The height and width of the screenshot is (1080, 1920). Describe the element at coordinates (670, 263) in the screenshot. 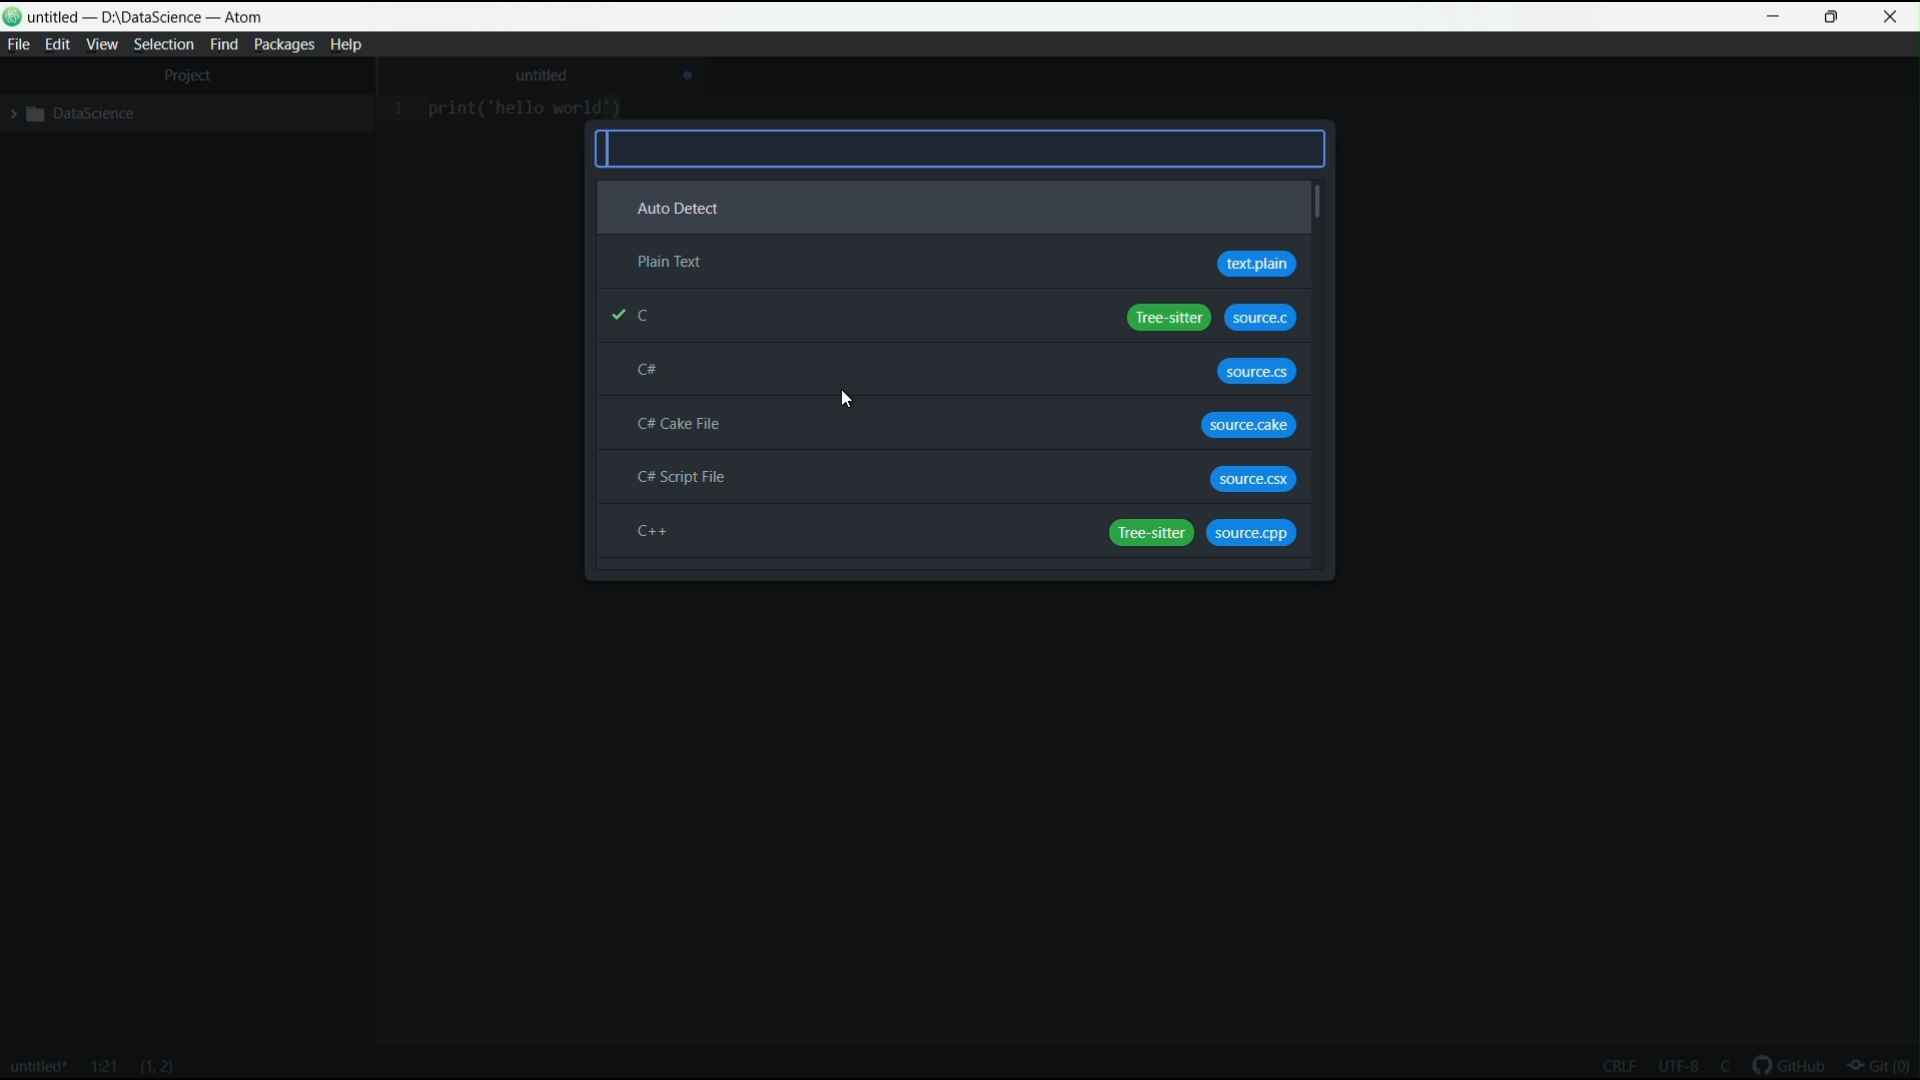

I see `plain text` at that location.